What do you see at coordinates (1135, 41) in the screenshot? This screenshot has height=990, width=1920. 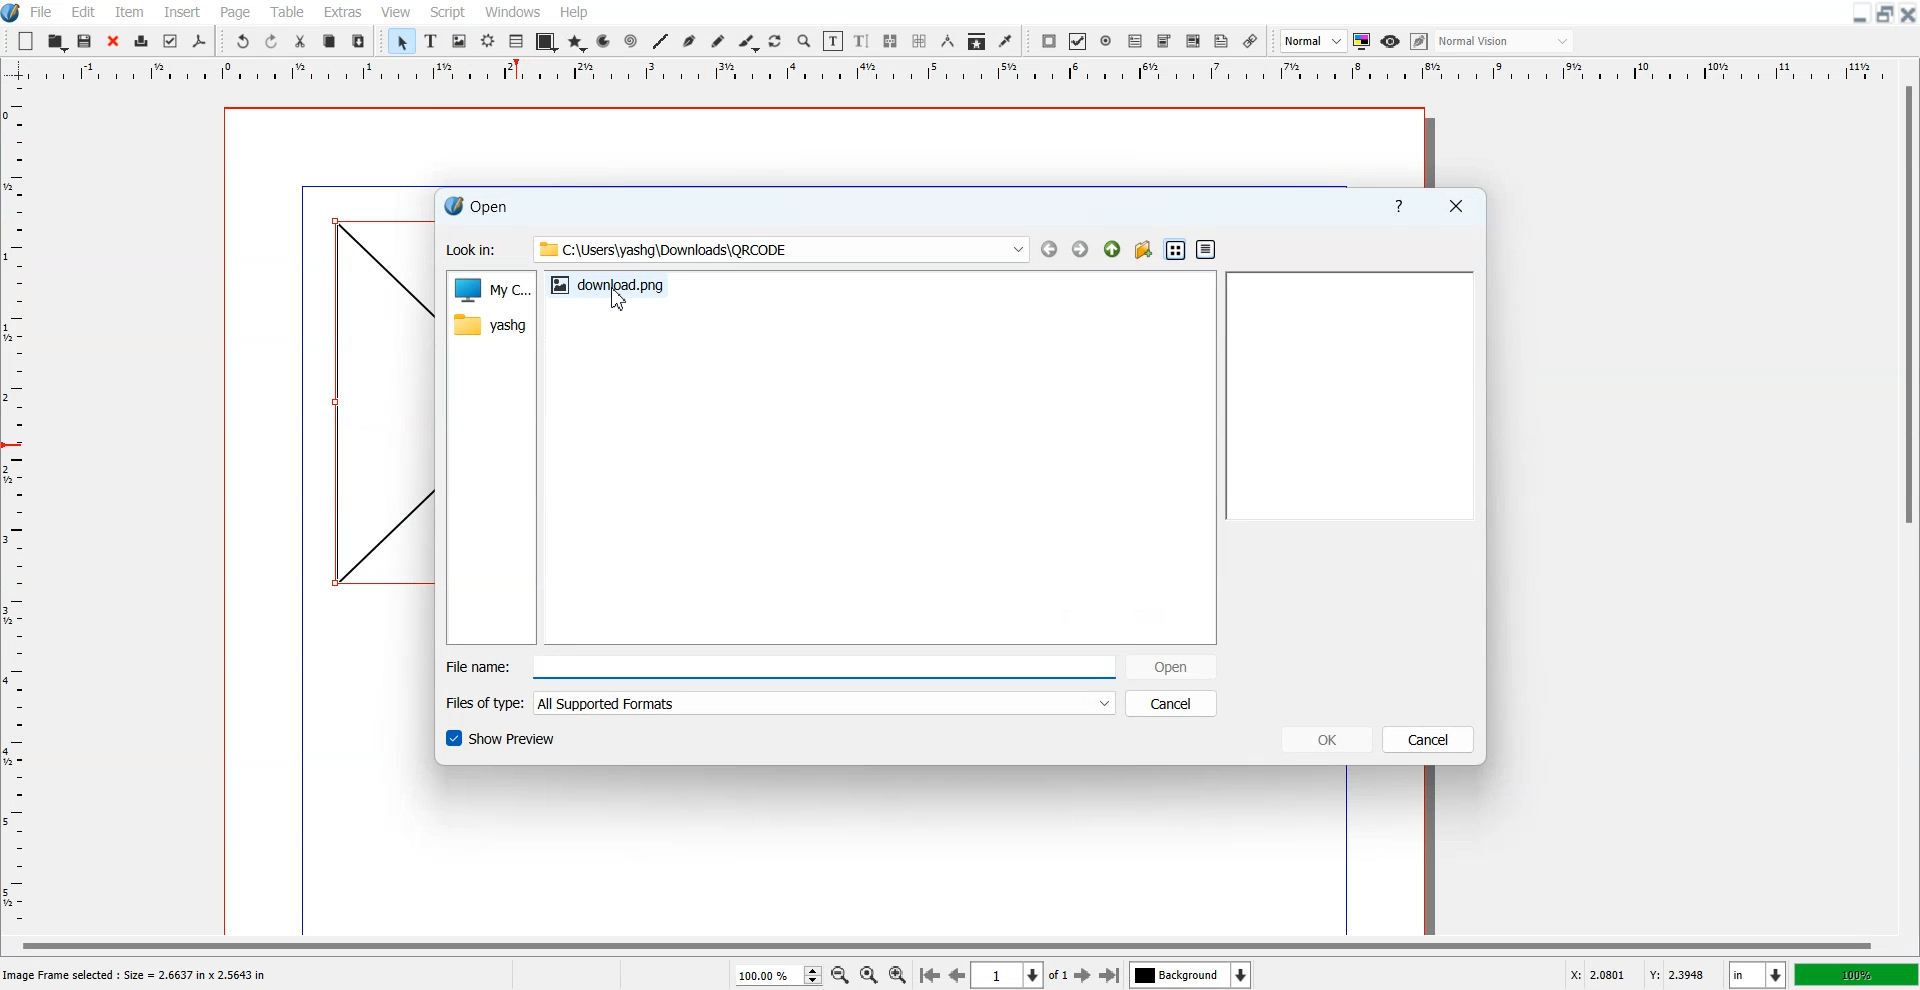 I see `PDF Text Field` at bounding box center [1135, 41].